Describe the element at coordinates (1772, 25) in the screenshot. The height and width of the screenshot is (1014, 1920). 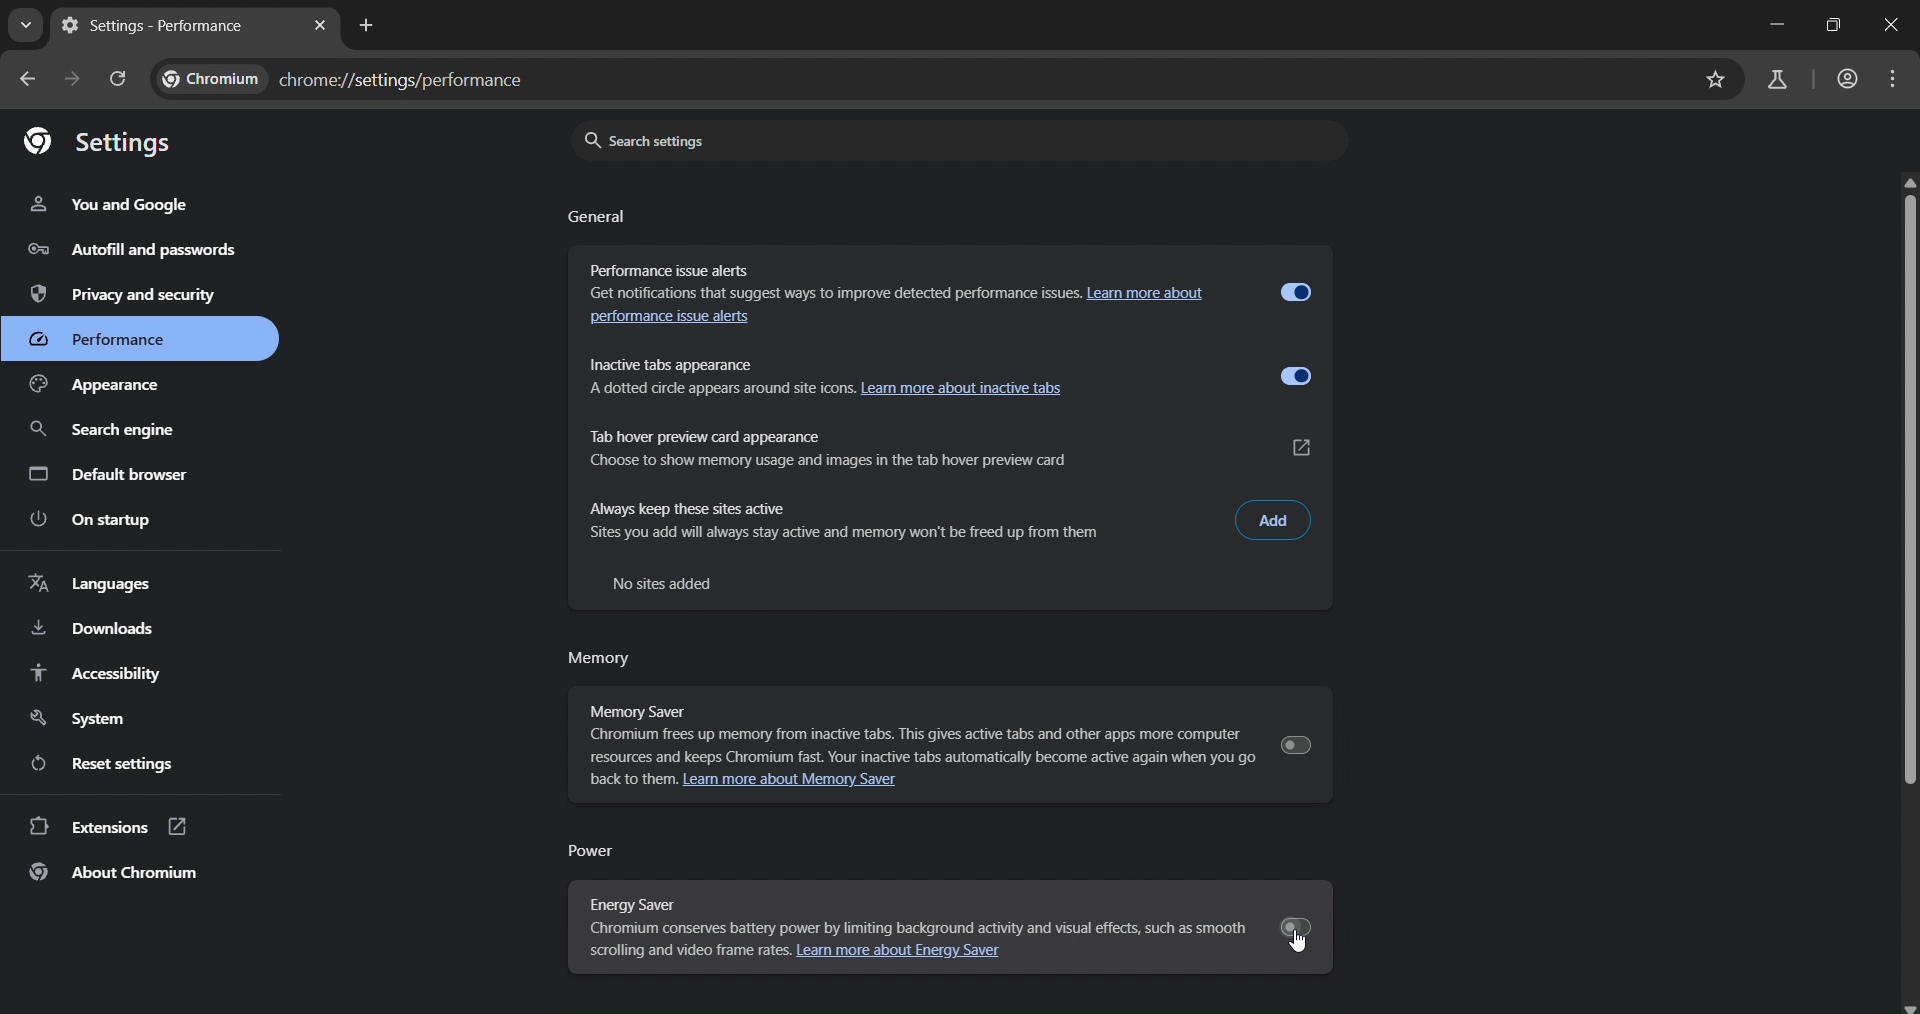
I see `minimize` at that location.